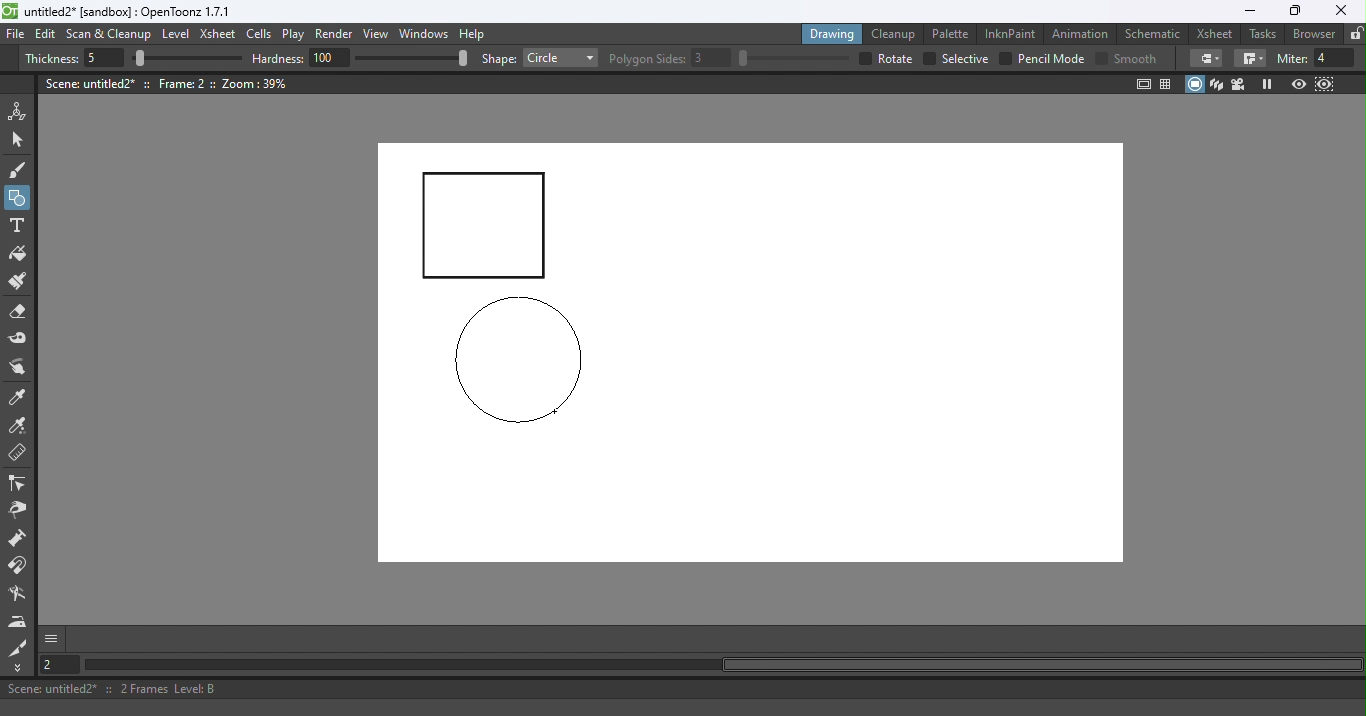 This screenshot has height=716, width=1366. What do you see at coordinates (16, 35) in the screenshot?
I see `File` at bounding box center [16, 35].